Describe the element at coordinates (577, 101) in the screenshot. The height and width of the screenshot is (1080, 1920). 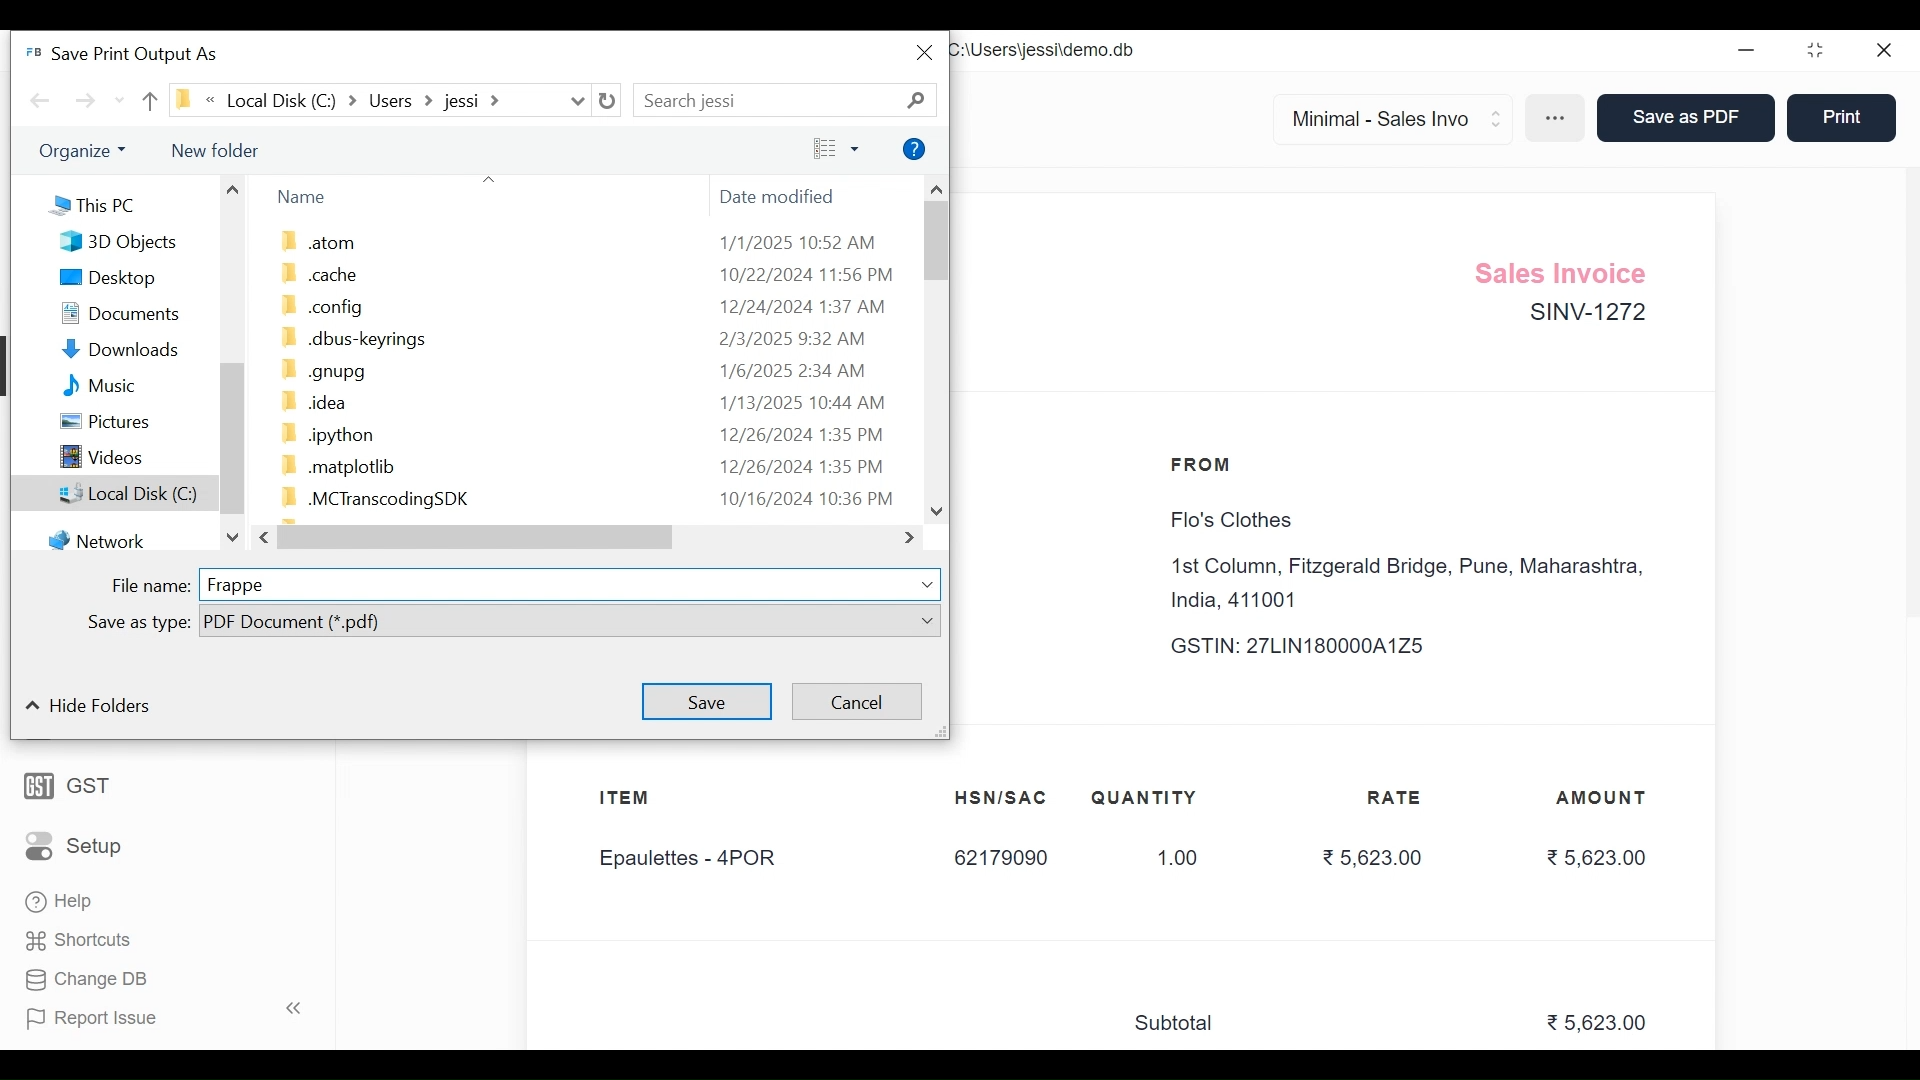
I see `Expand` at that location.